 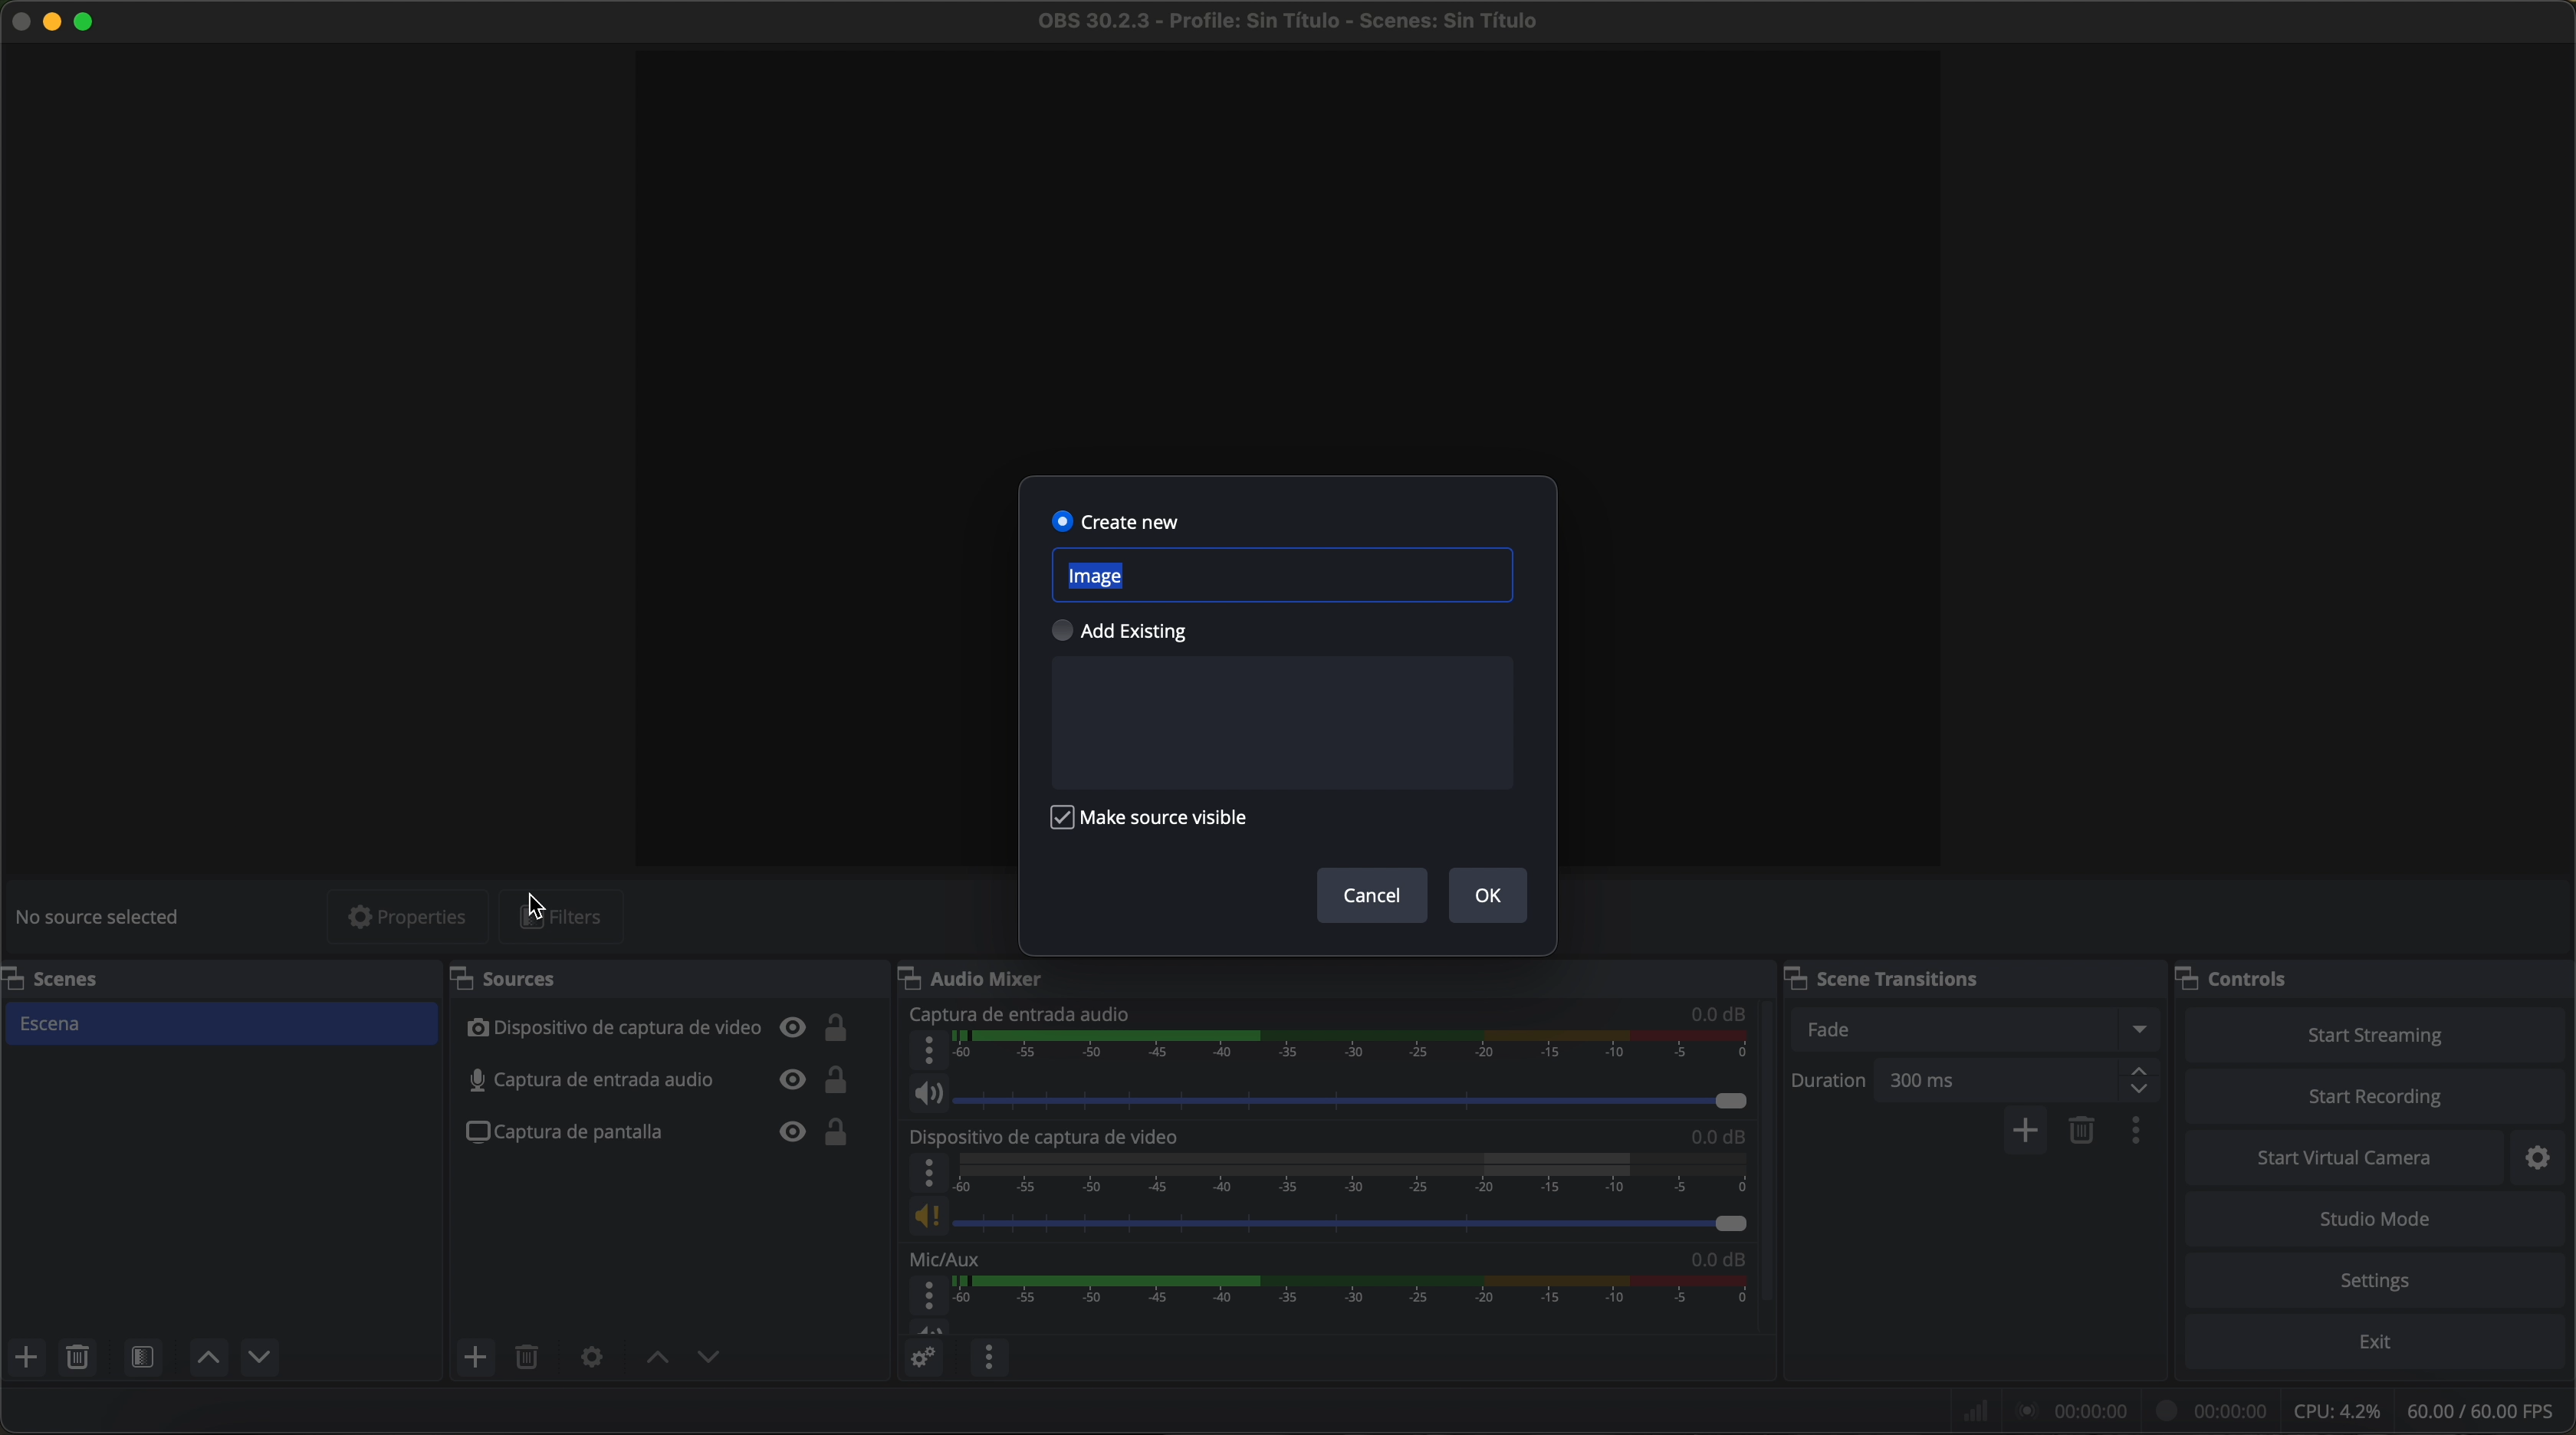 I want to click on timeline, so click(x=1353, y=1173).